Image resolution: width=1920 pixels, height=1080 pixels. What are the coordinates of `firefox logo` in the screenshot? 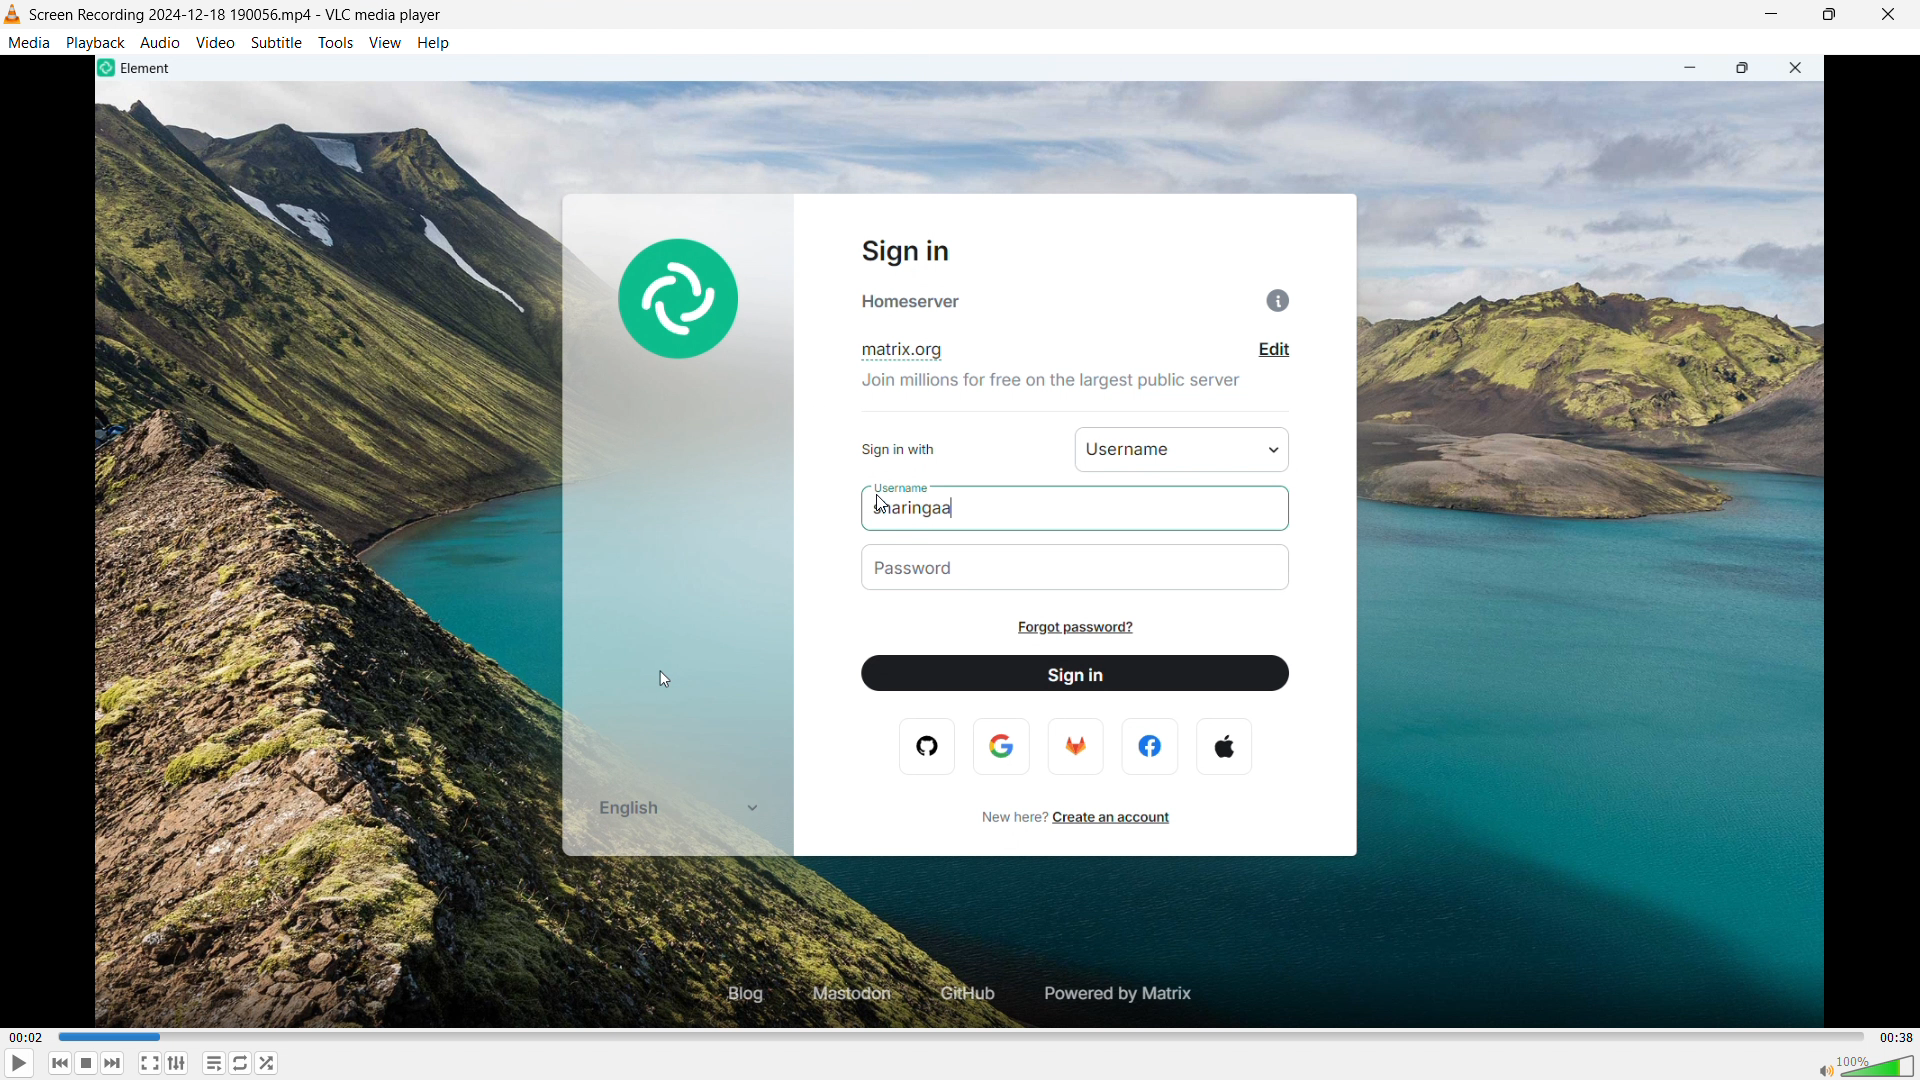 It's located at (1078, 746).